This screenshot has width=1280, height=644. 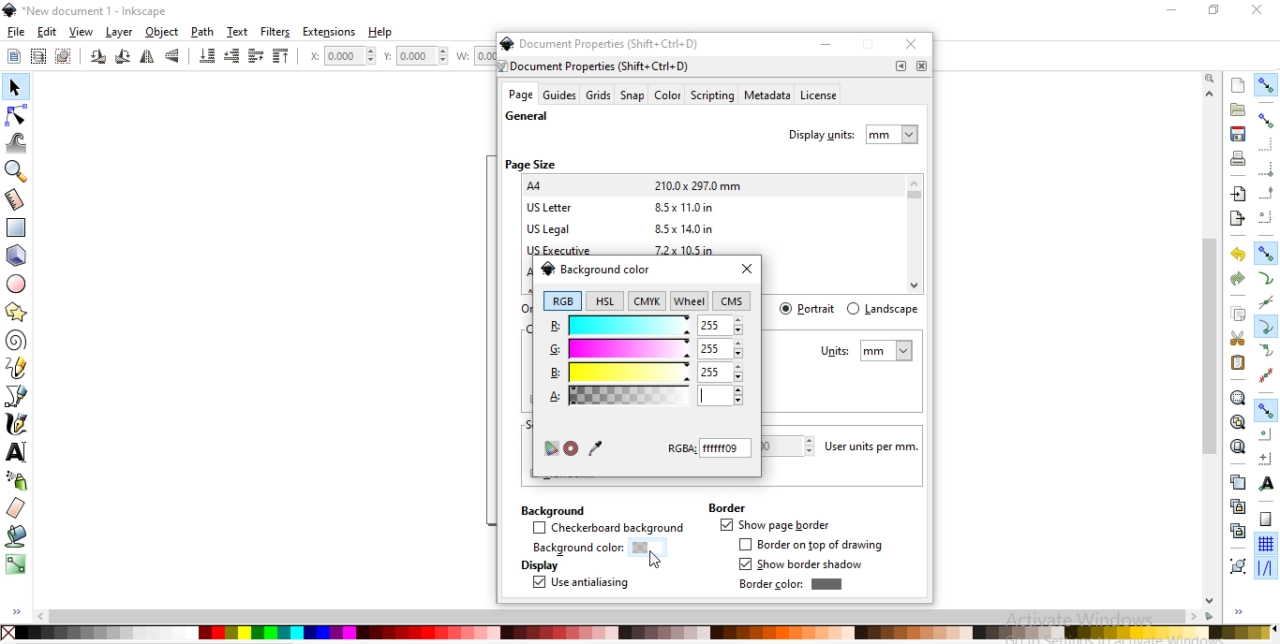 What do you see at coordinates (645, 372) in the screenshot?
I see `b` at bounding box center [645, 372].